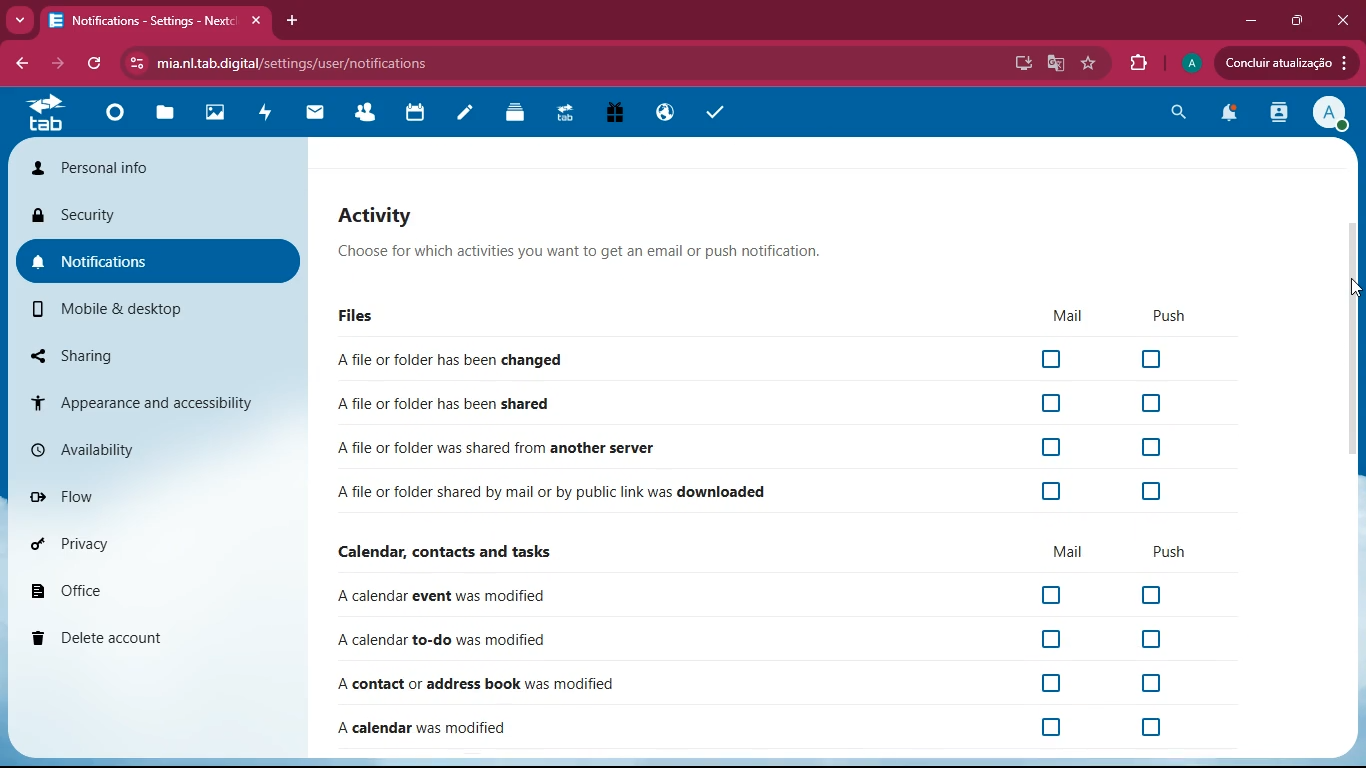 The height and width of the screenshot is (768, 1366). I want to click on checkbox, so click(1151, 449).